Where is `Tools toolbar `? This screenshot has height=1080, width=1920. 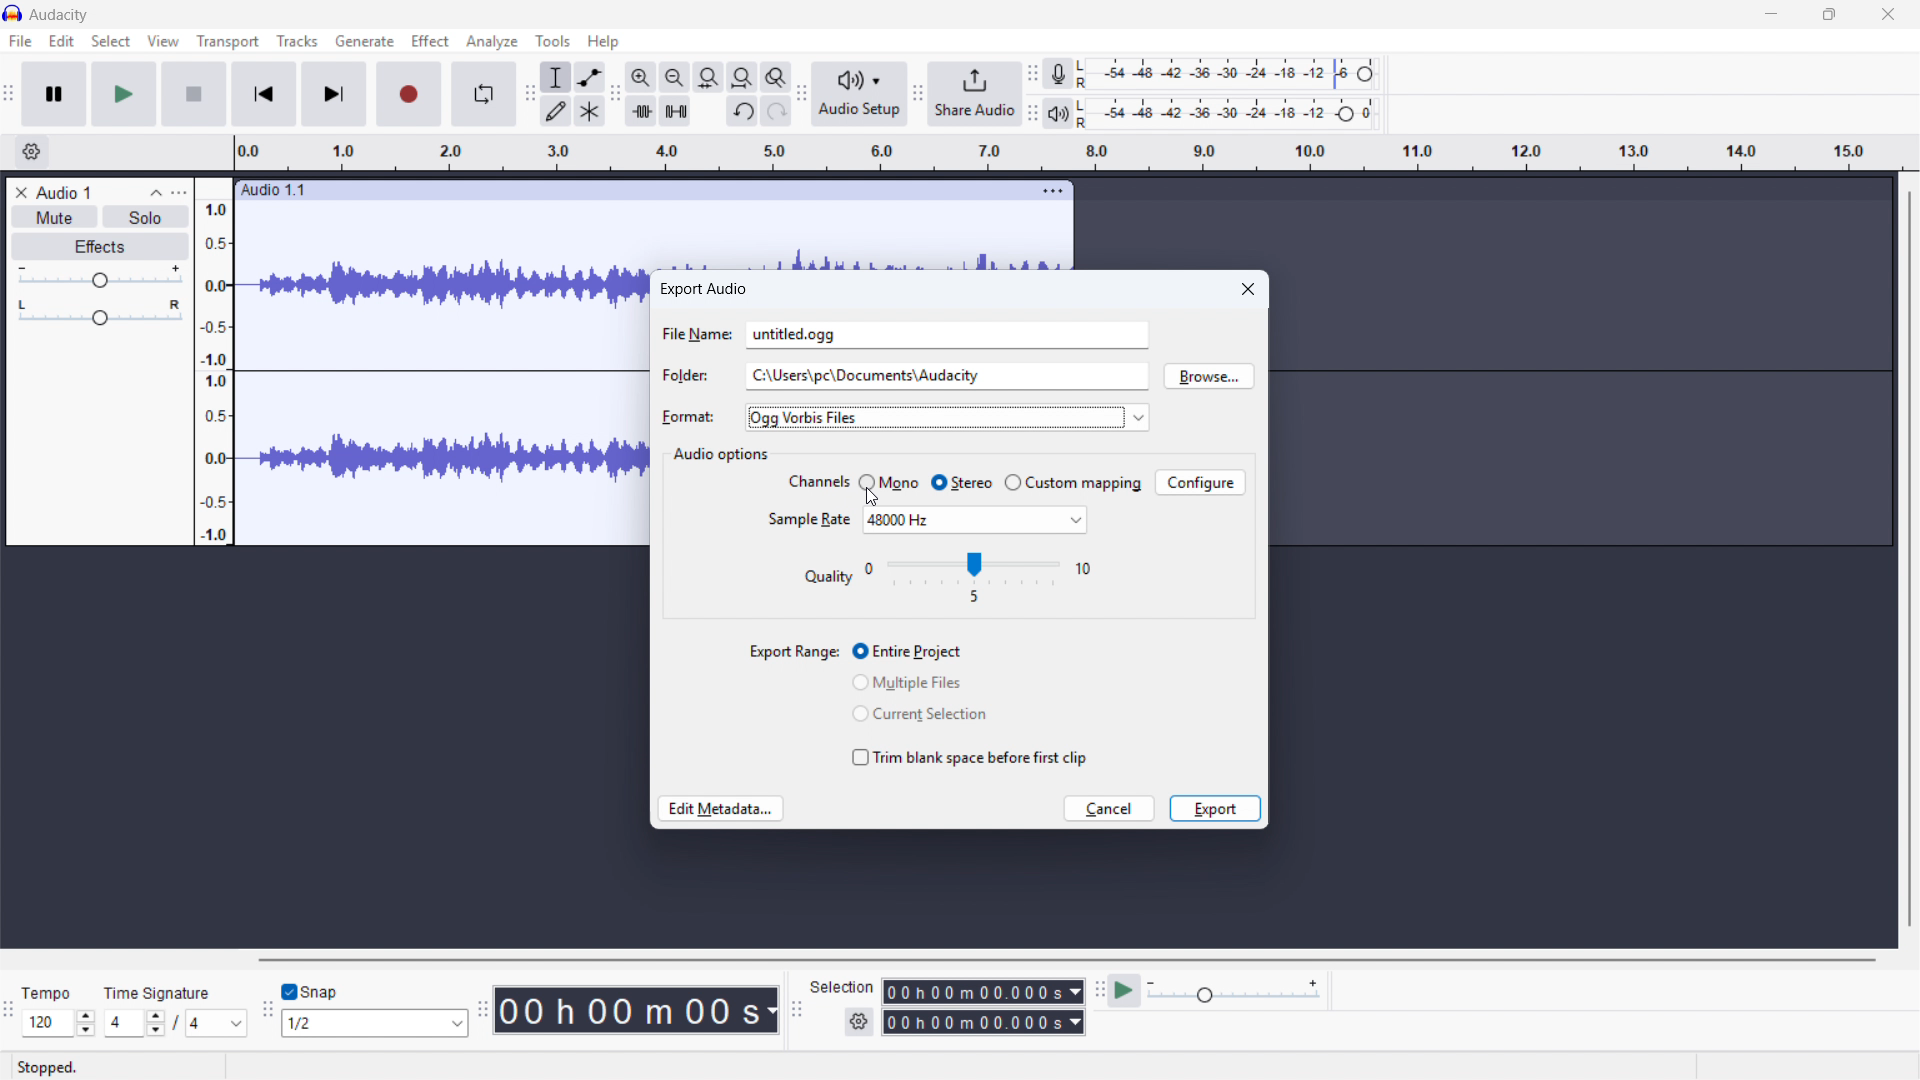 Tools toolbar  is located at coordinates (529, 93).